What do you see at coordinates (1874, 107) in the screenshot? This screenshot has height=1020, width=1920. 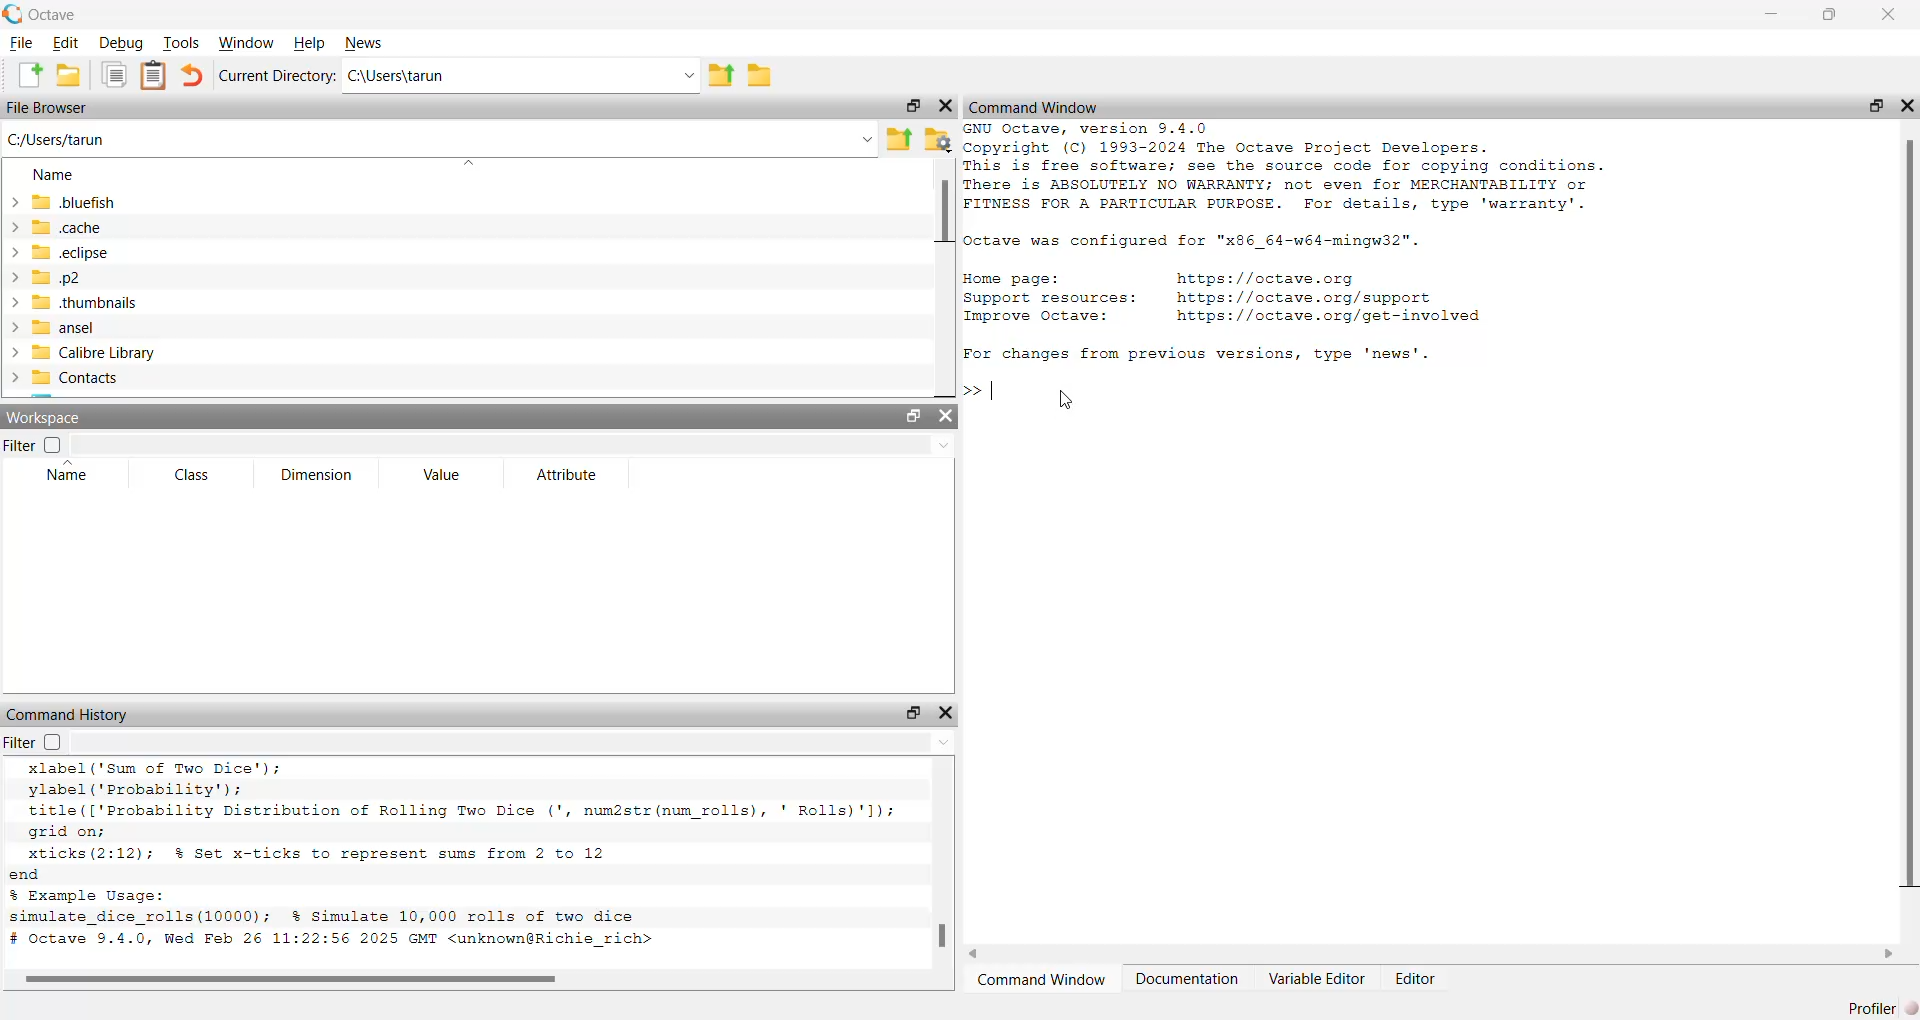 I see `Maximize` at bounding box center [1874, 107].